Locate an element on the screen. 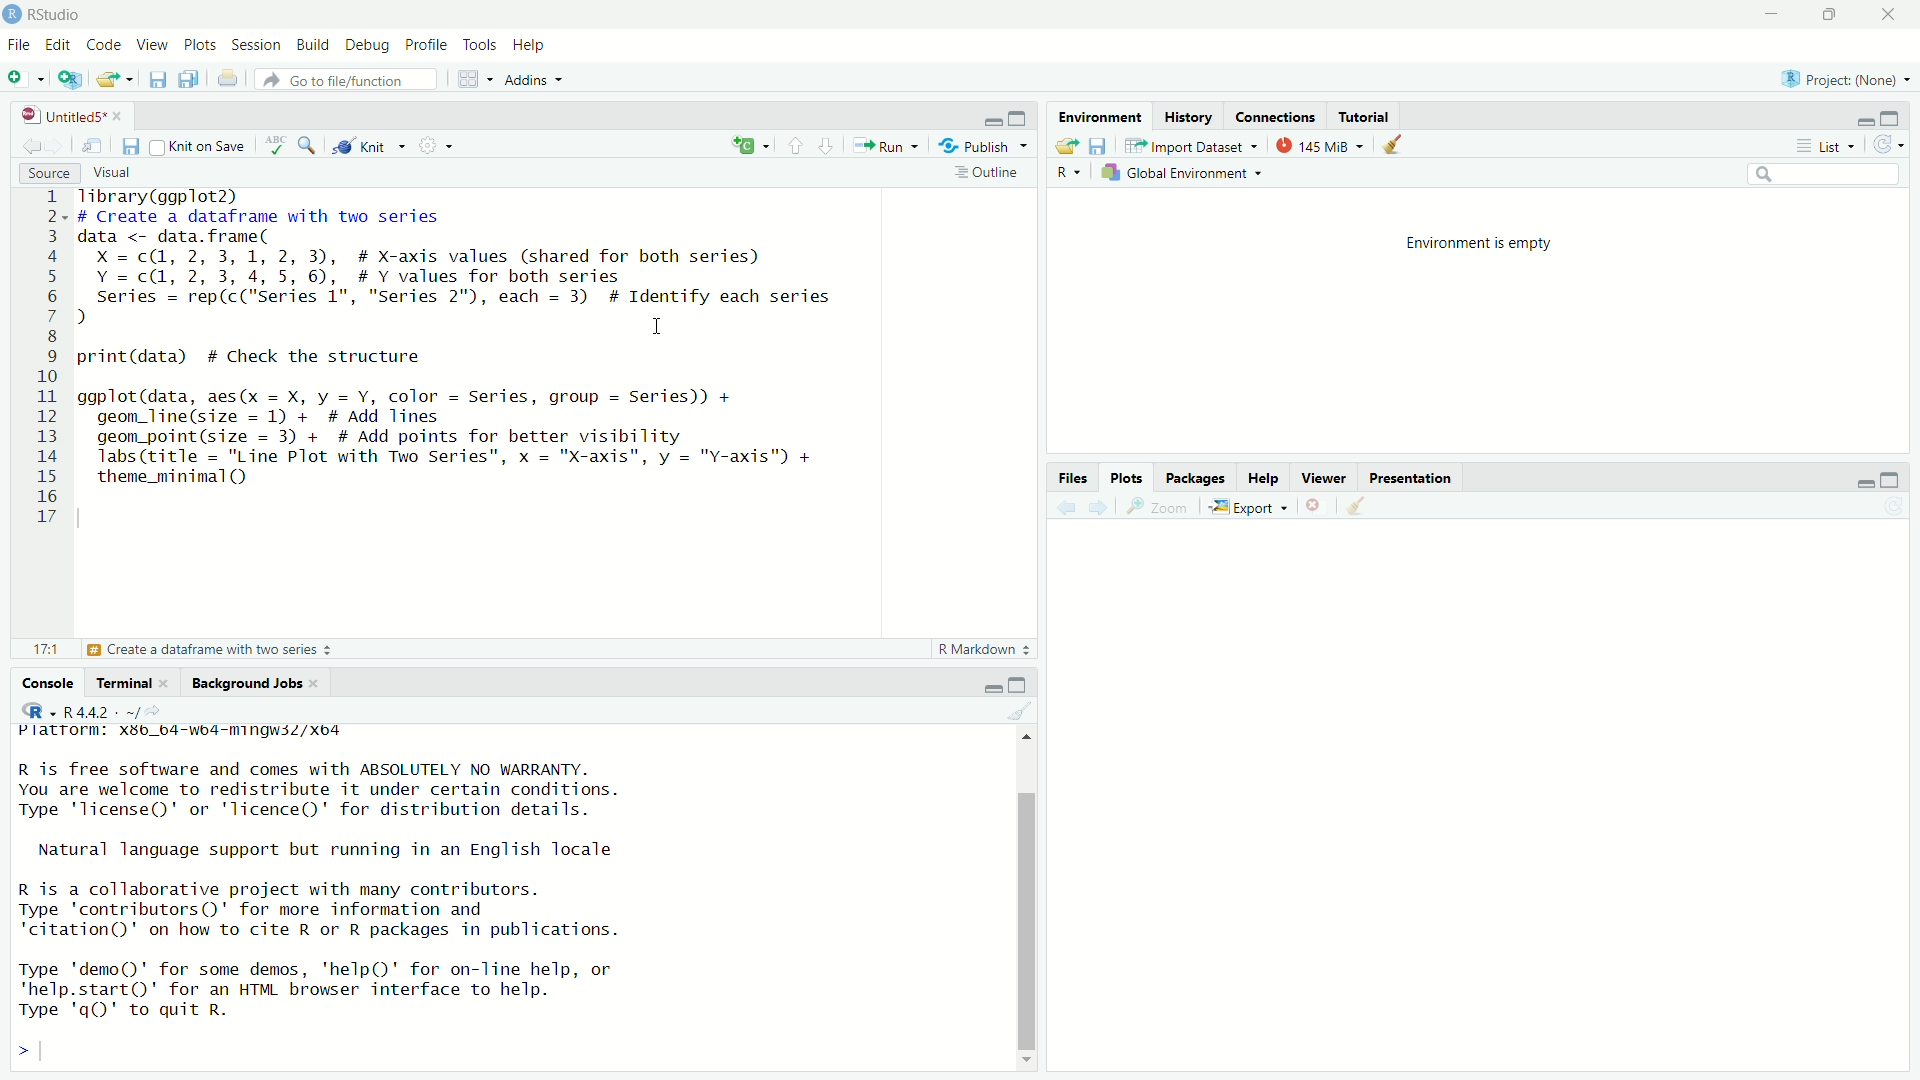  Open an existing file is located at coordinates (114, 79).